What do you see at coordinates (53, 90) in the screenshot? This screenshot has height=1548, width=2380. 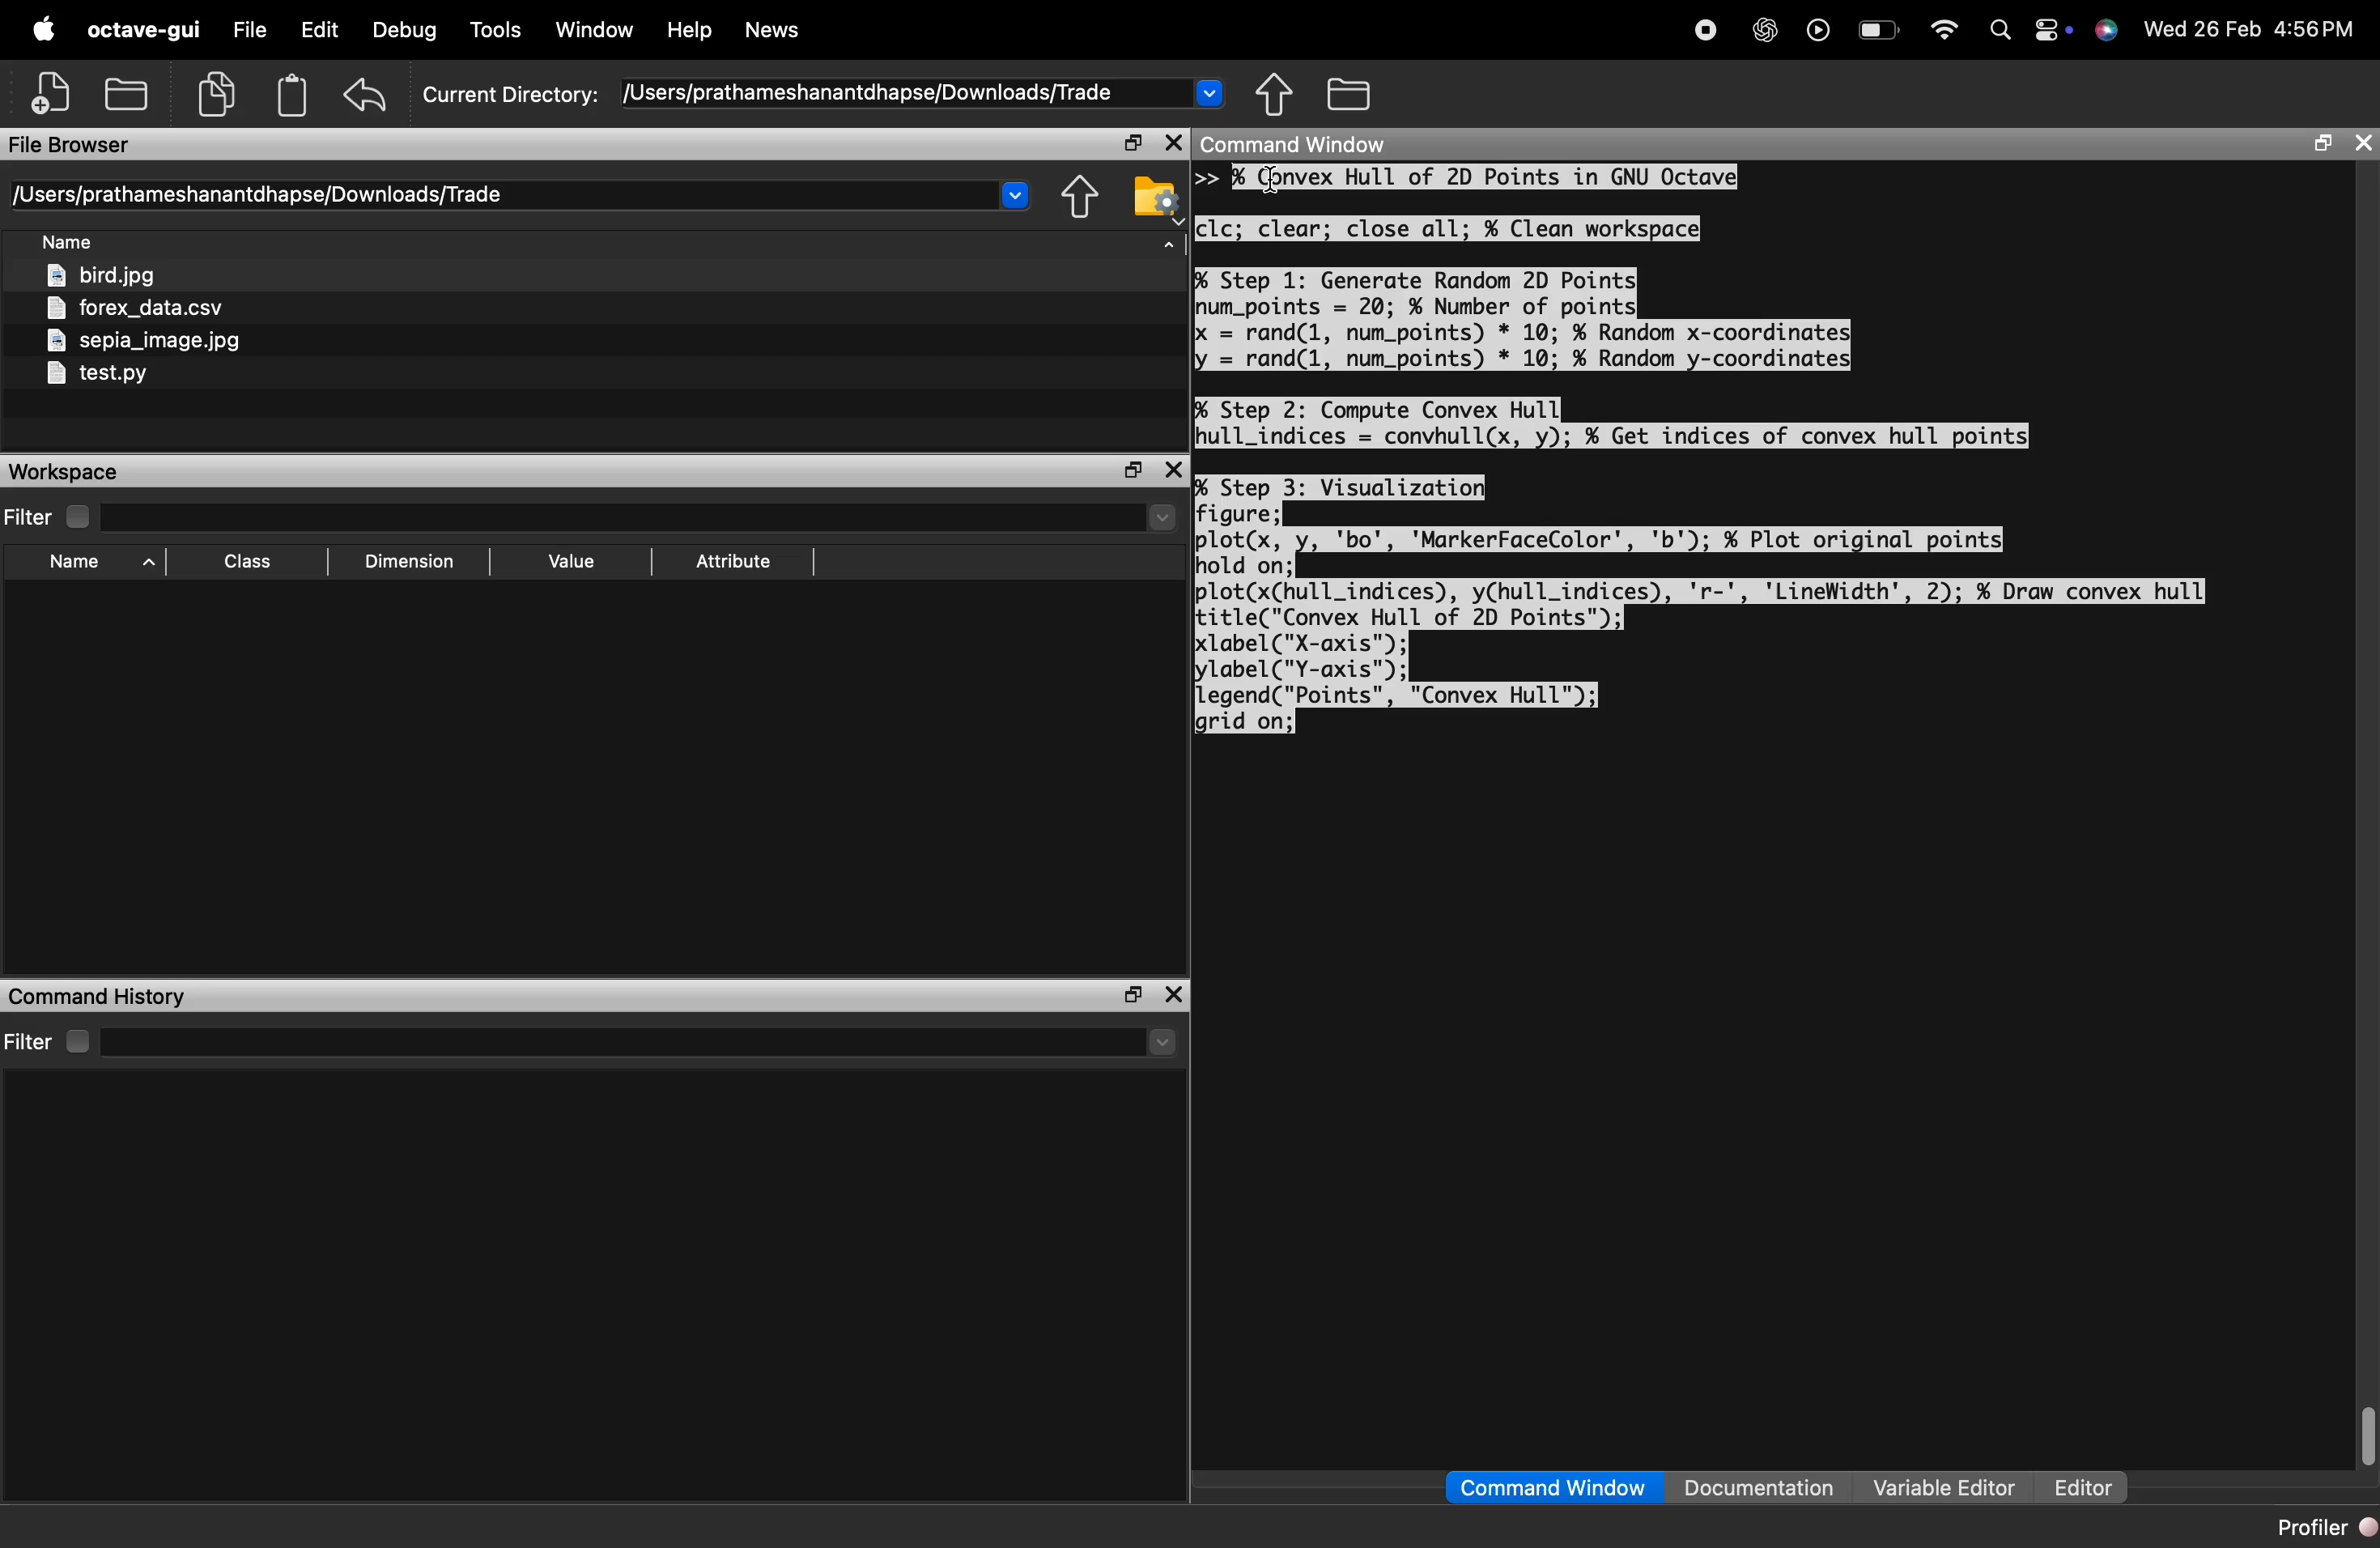 I see `add file` at bounding box center [53, 90].